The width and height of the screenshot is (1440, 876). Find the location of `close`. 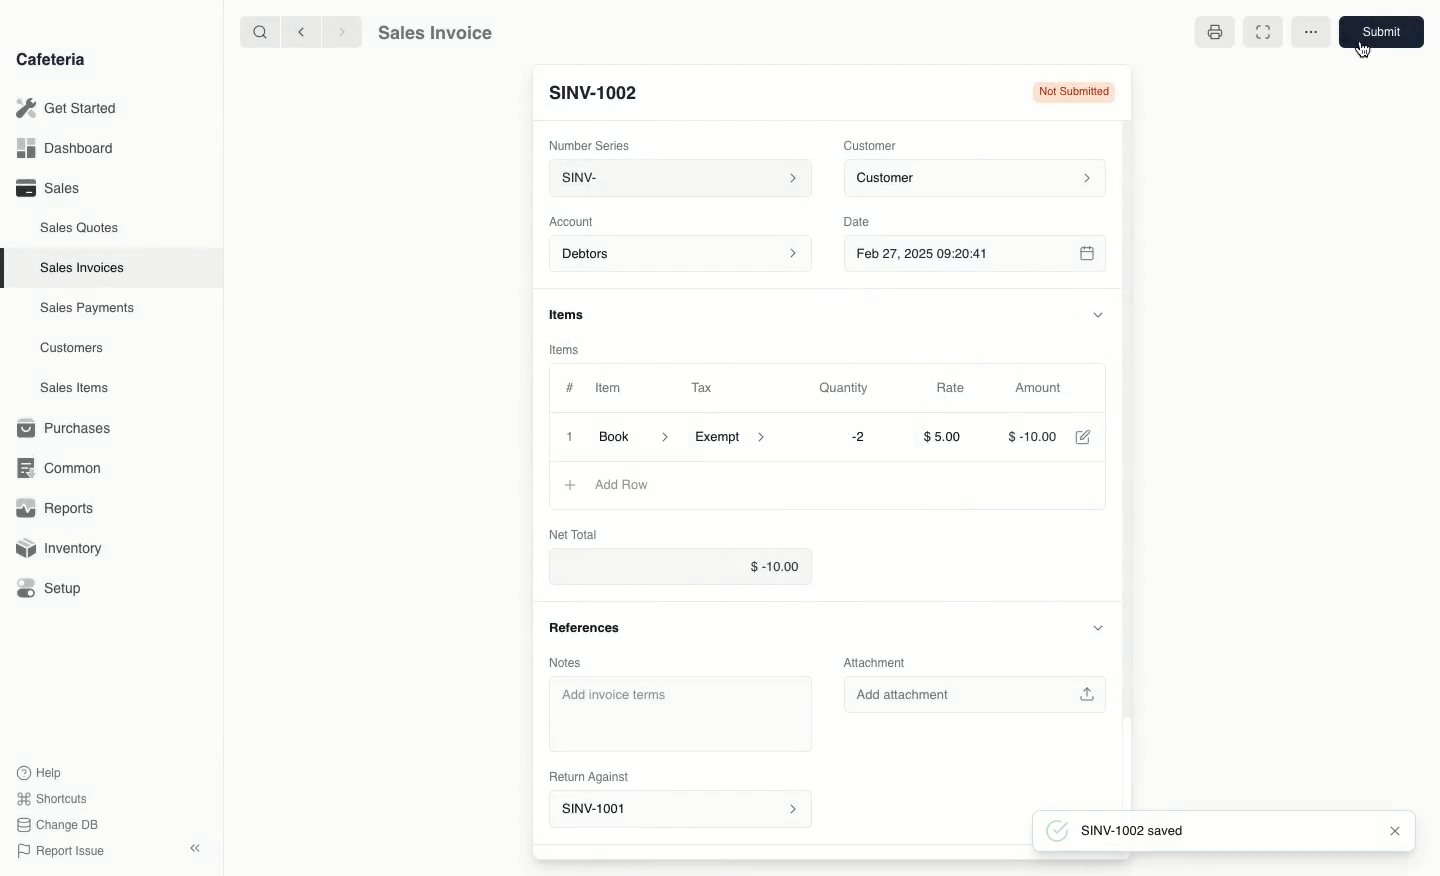

close is located at coordinates (1395, 831).